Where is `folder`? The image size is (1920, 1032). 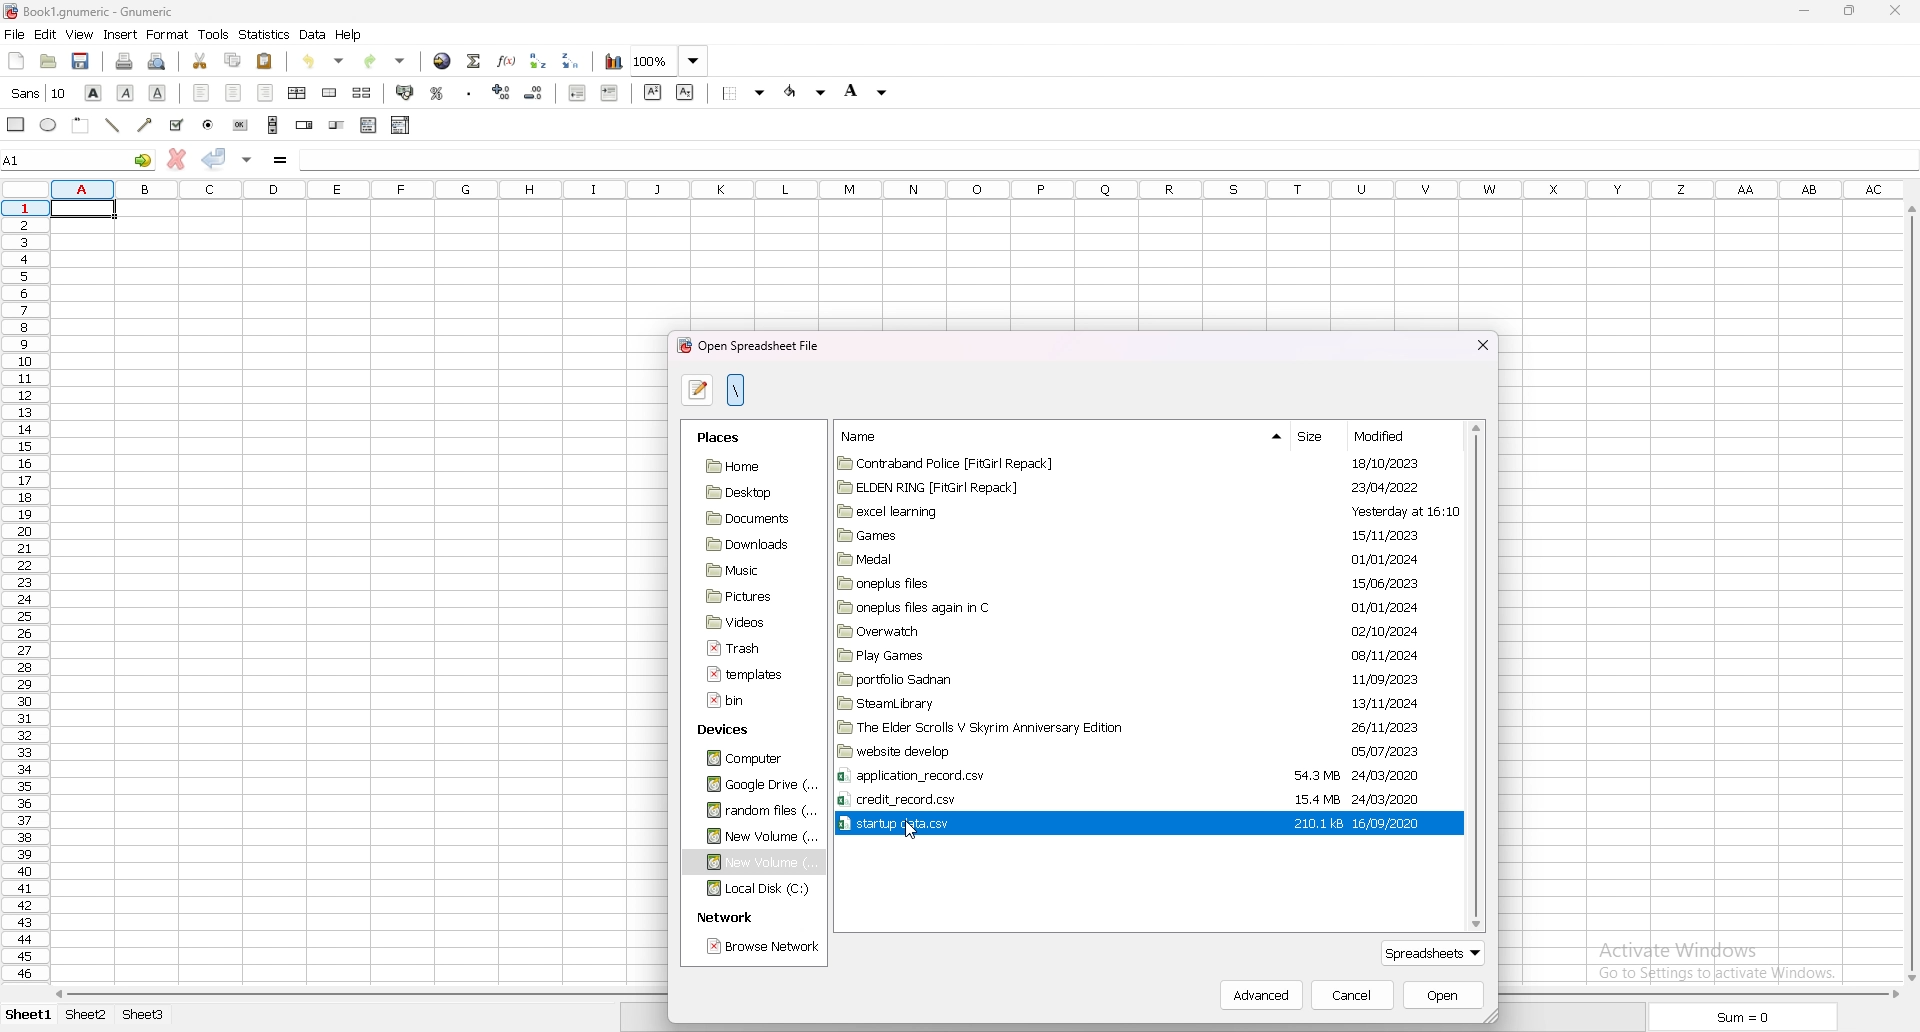
folder is located at coordinates (753, 836).